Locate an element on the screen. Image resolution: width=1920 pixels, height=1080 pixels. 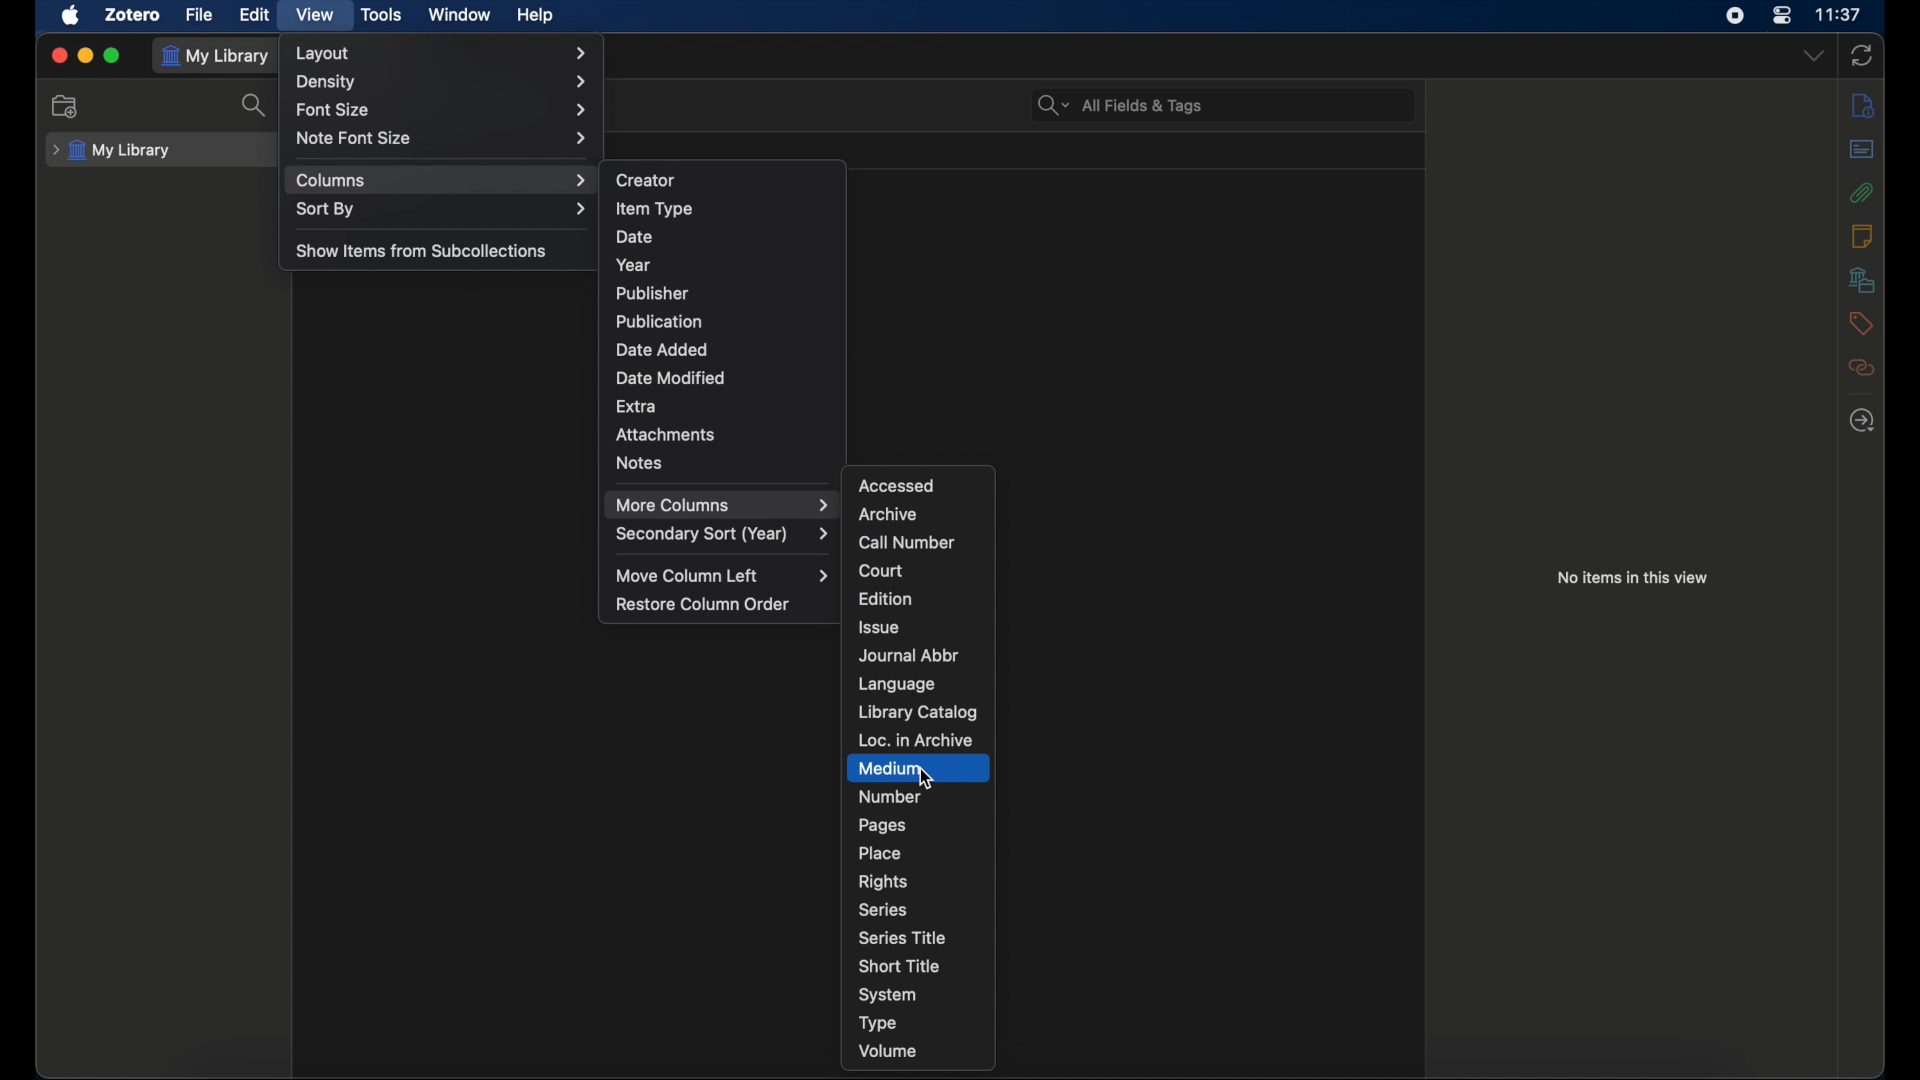
medium is located at coordinates (889, 769).